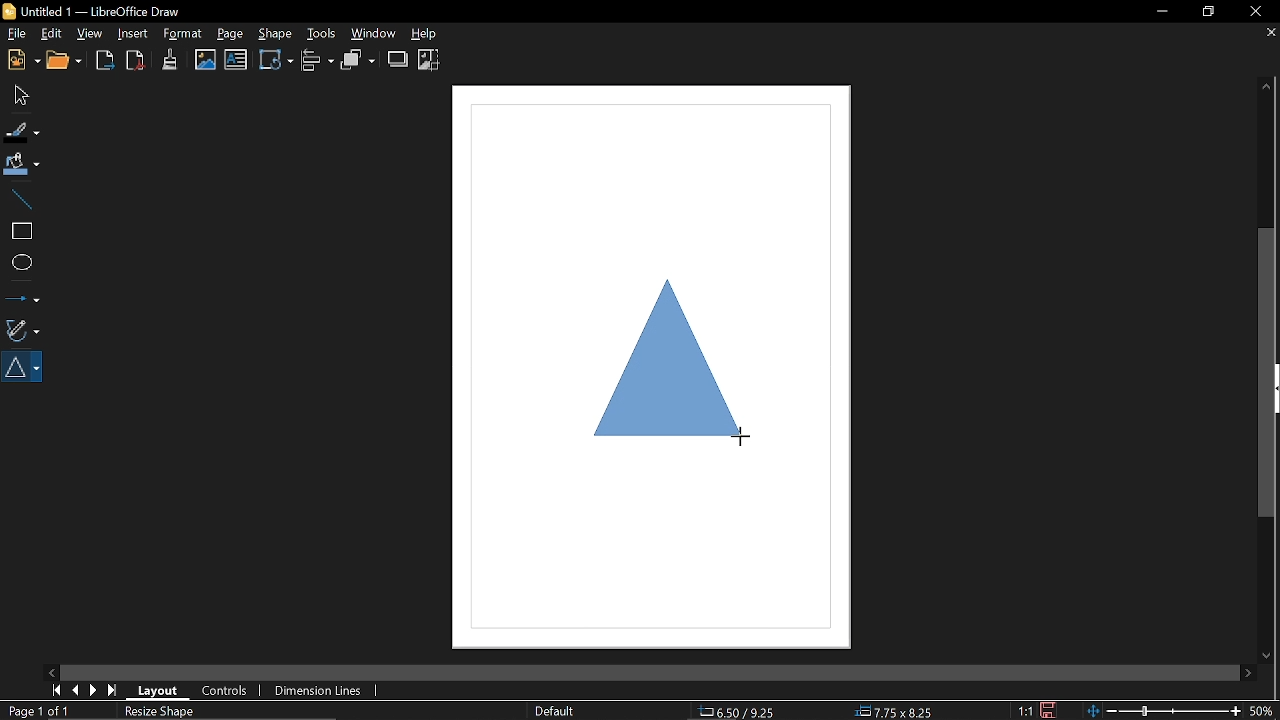 The width and height of the screenshot is (1280, 720). I want to click on Slide master name, so click(554, 711).